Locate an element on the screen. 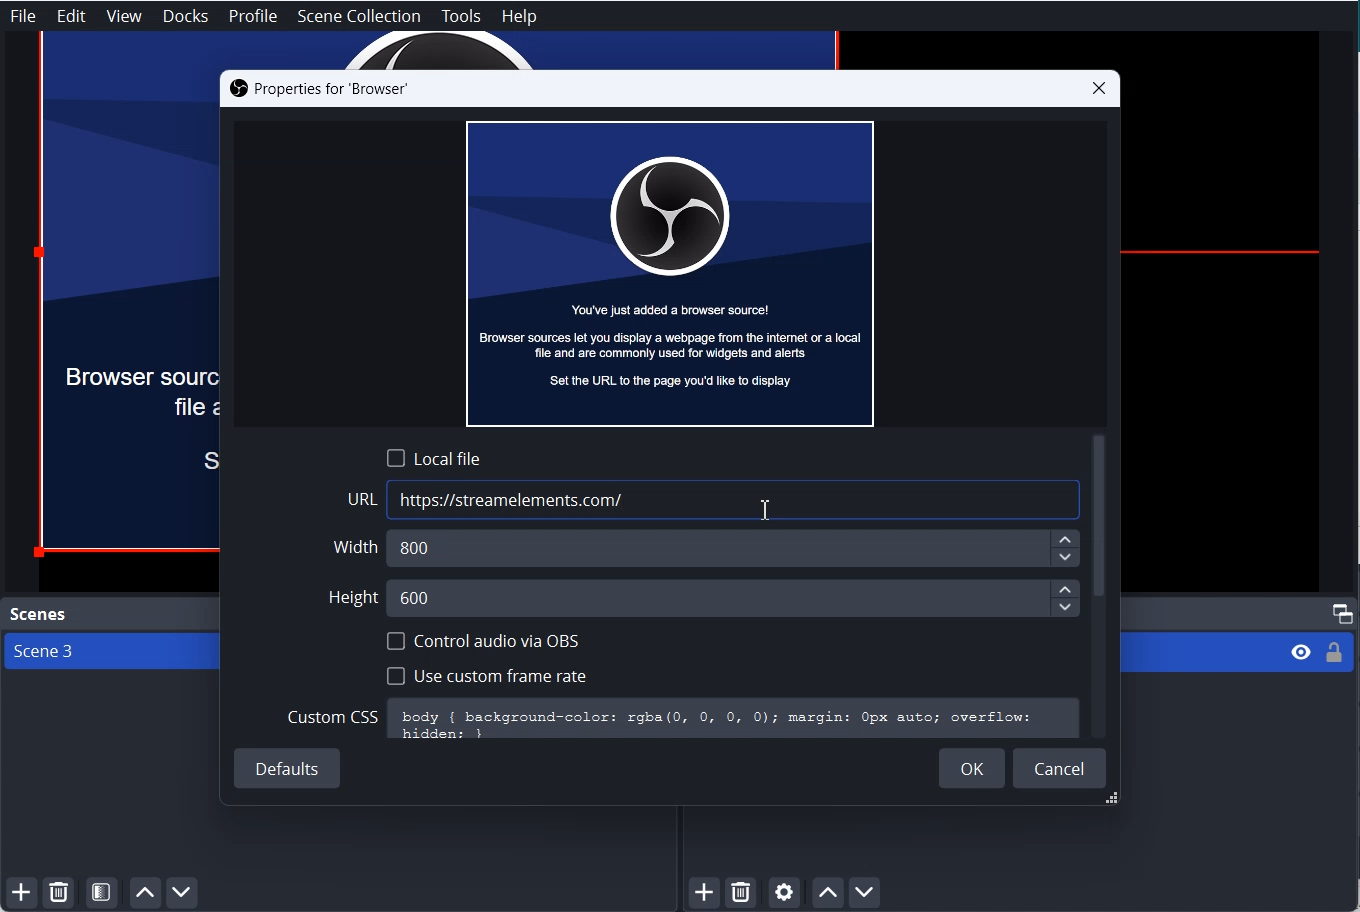 The width and height of the screenshot is (1360, 912). Open Scene filter is located at coordinates (102, 893).